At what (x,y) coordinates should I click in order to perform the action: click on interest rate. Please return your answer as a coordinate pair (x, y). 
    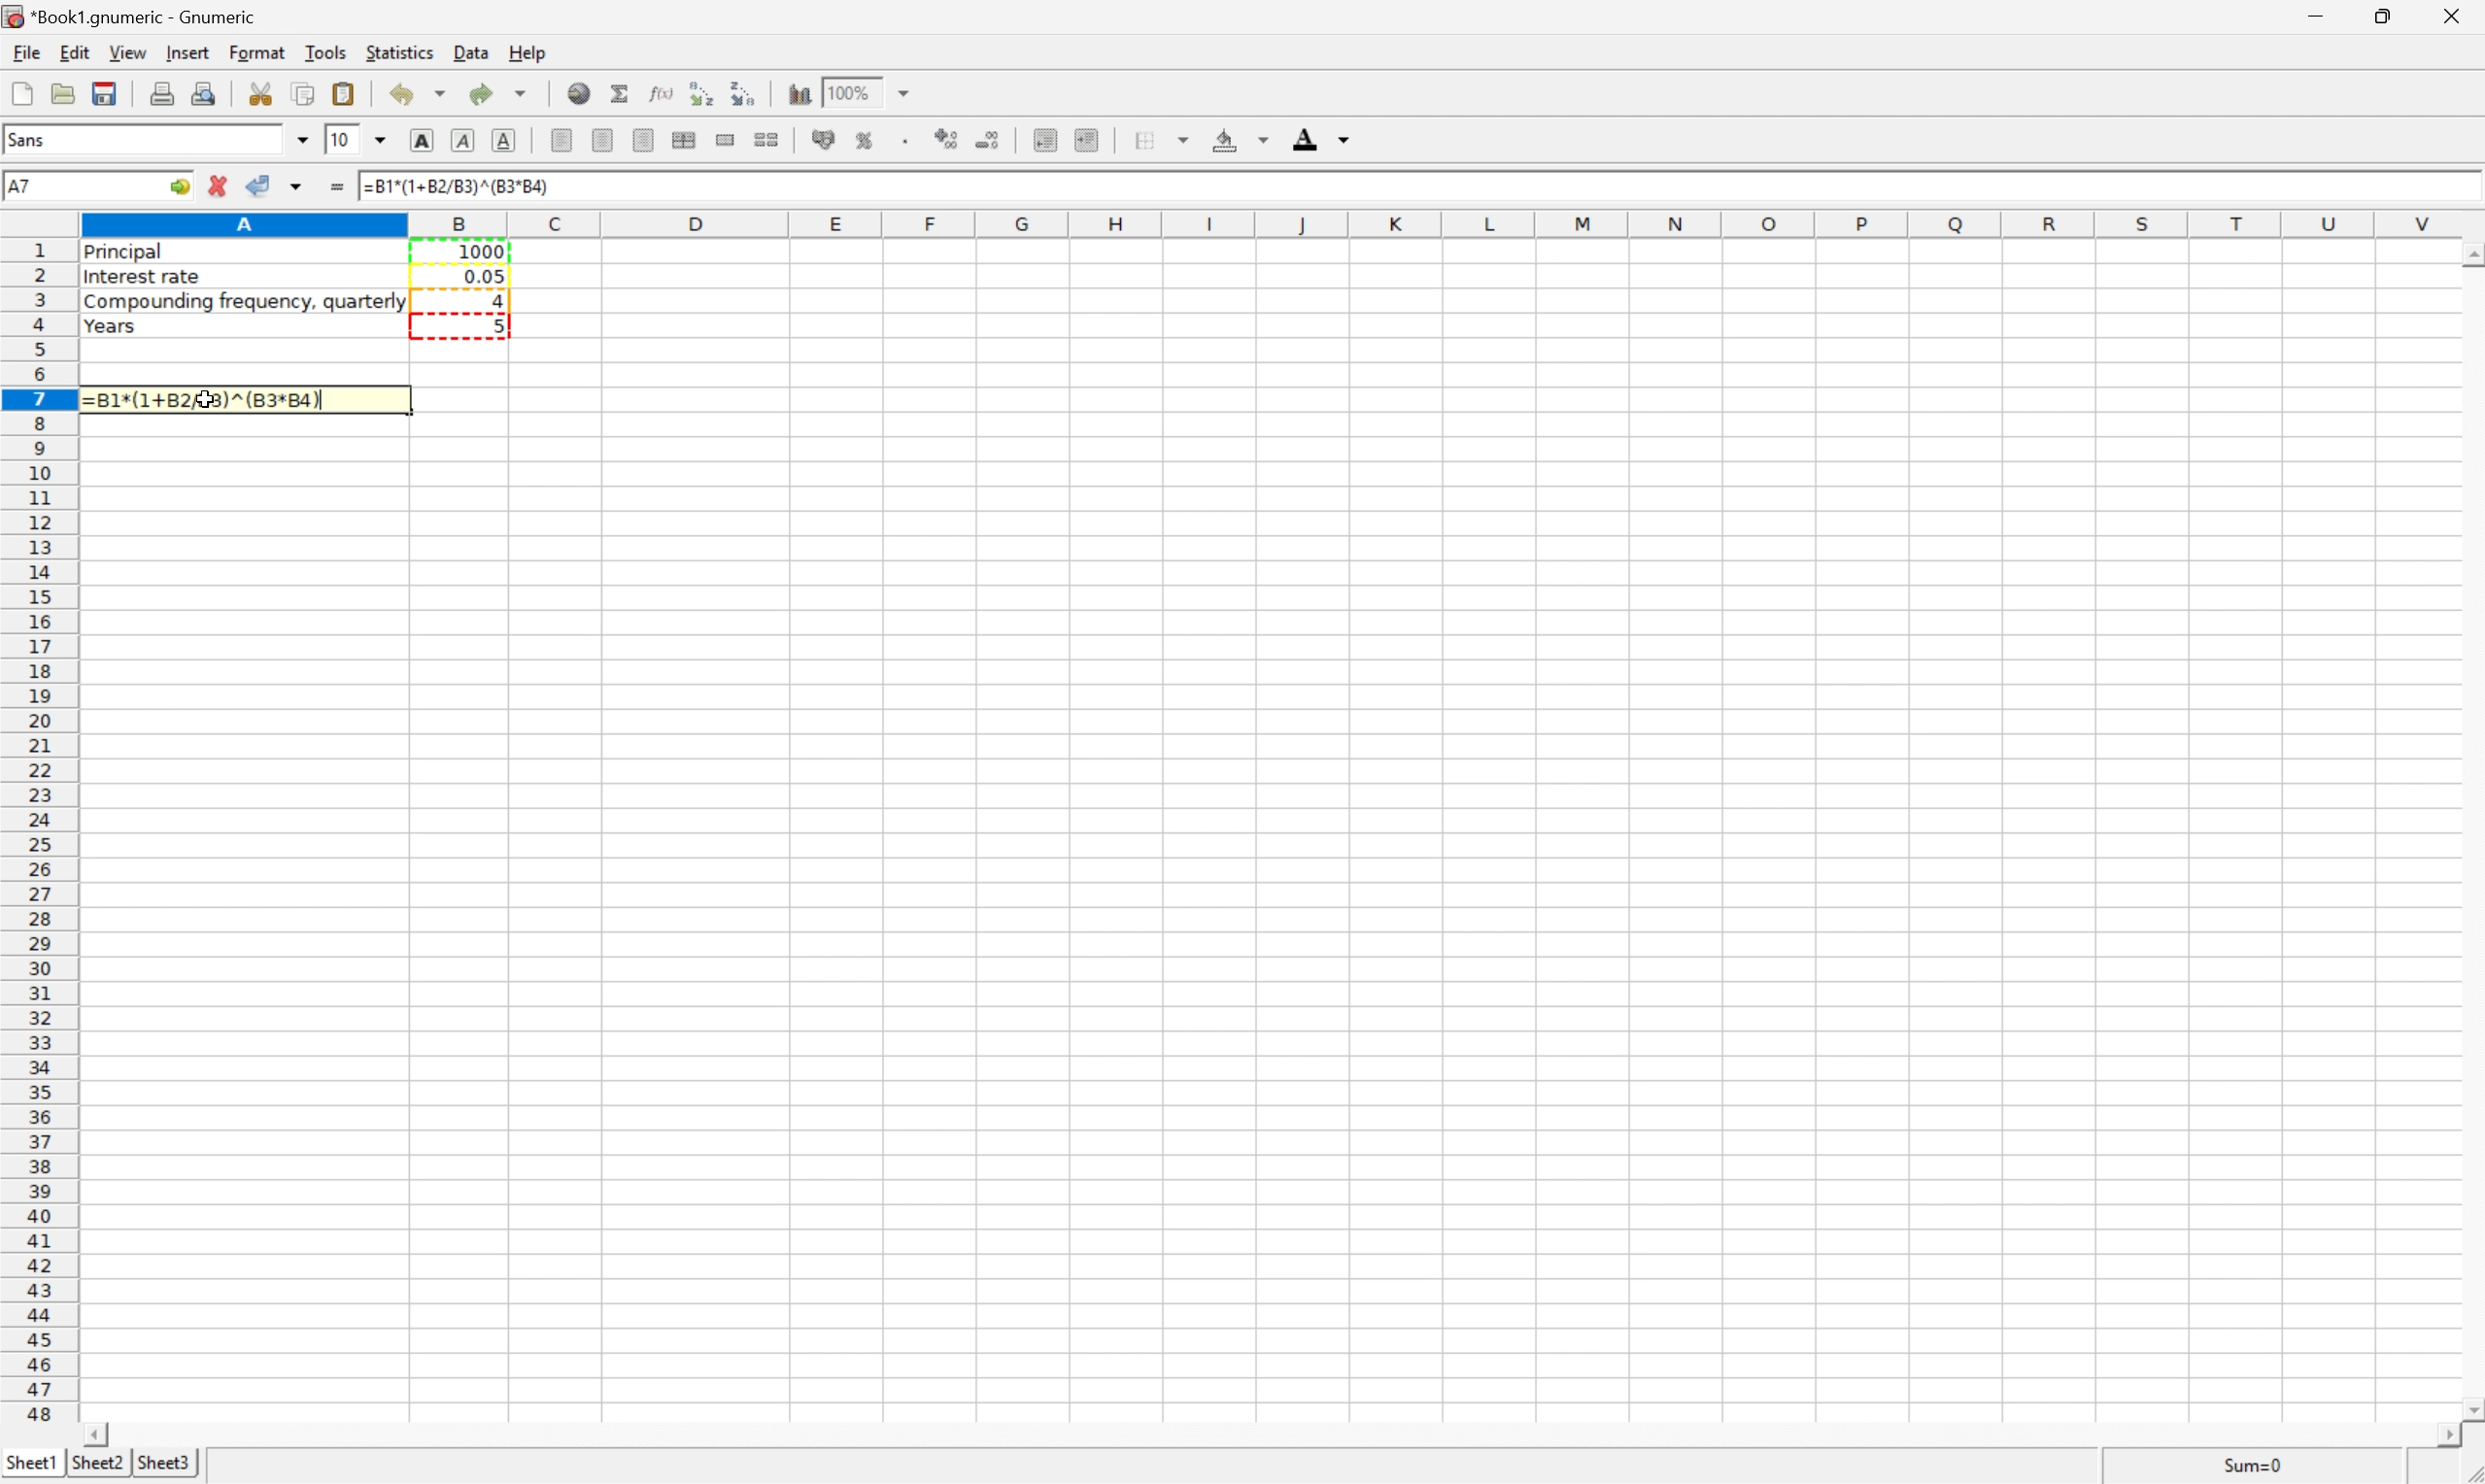
    Looking at the image, I should click on (143, 280).